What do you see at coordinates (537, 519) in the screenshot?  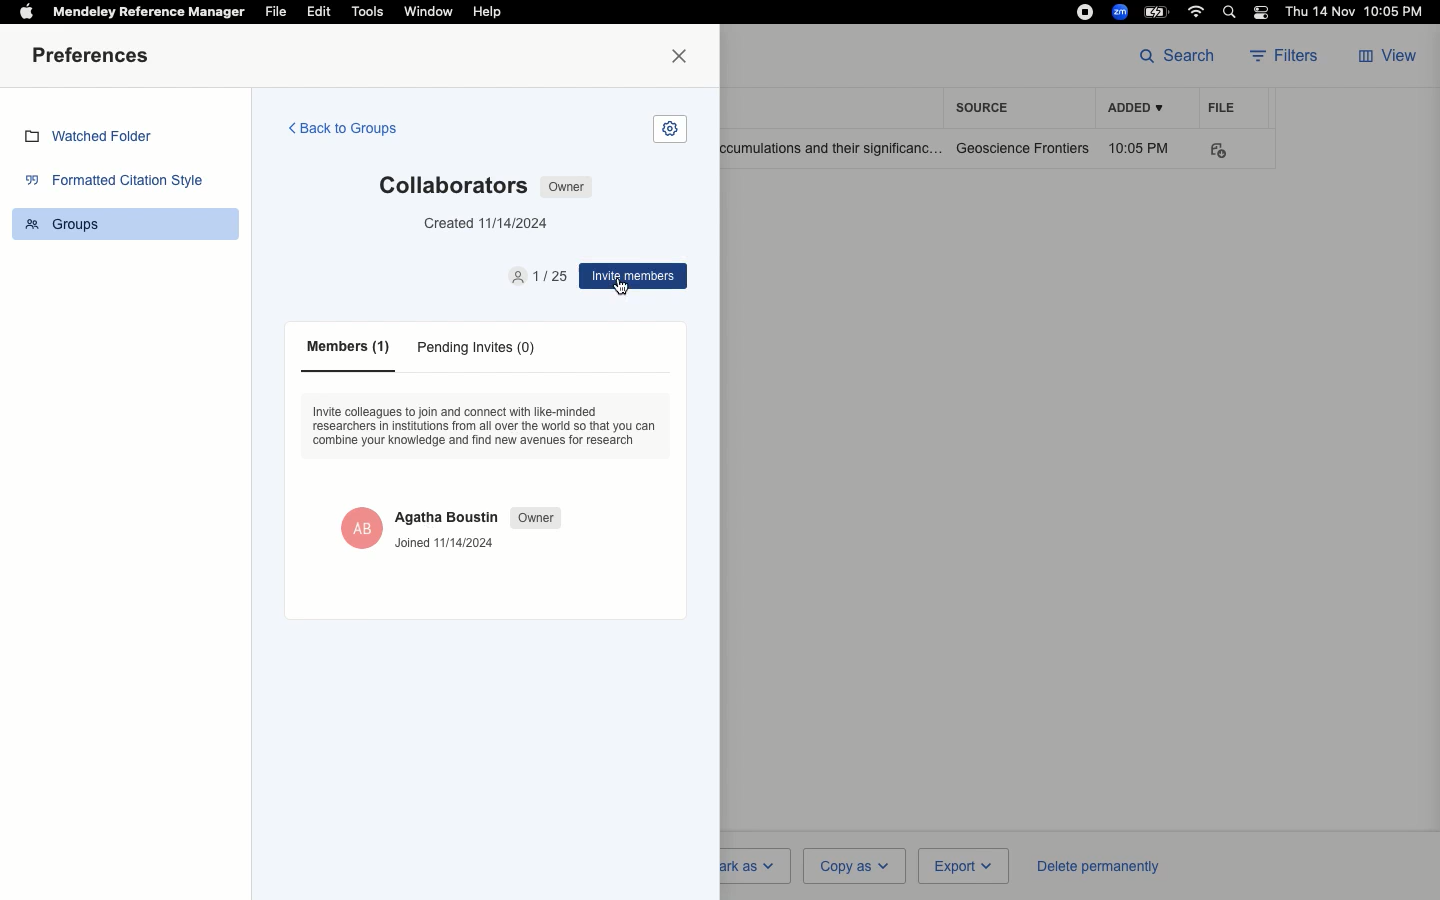 I see `Owner` at bounding box center [537, 519].